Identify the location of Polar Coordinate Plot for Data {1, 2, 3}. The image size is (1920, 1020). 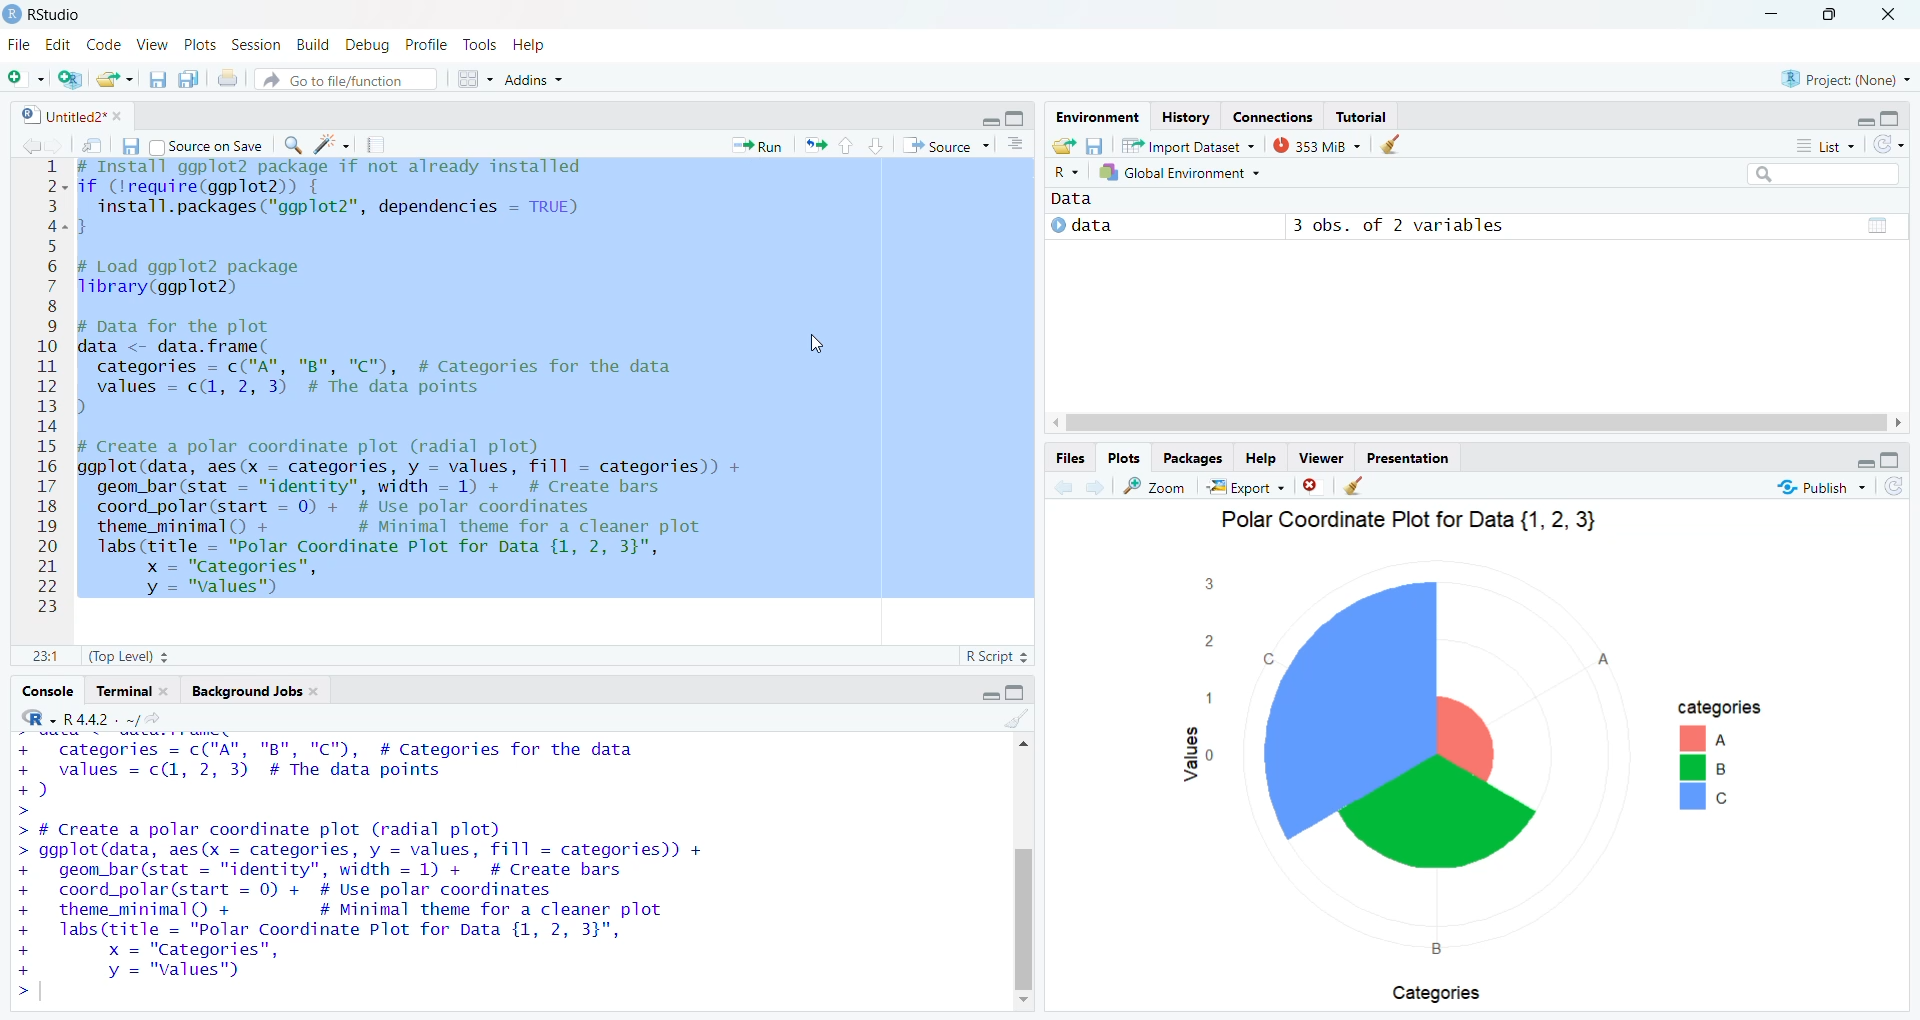
(1379, 529).